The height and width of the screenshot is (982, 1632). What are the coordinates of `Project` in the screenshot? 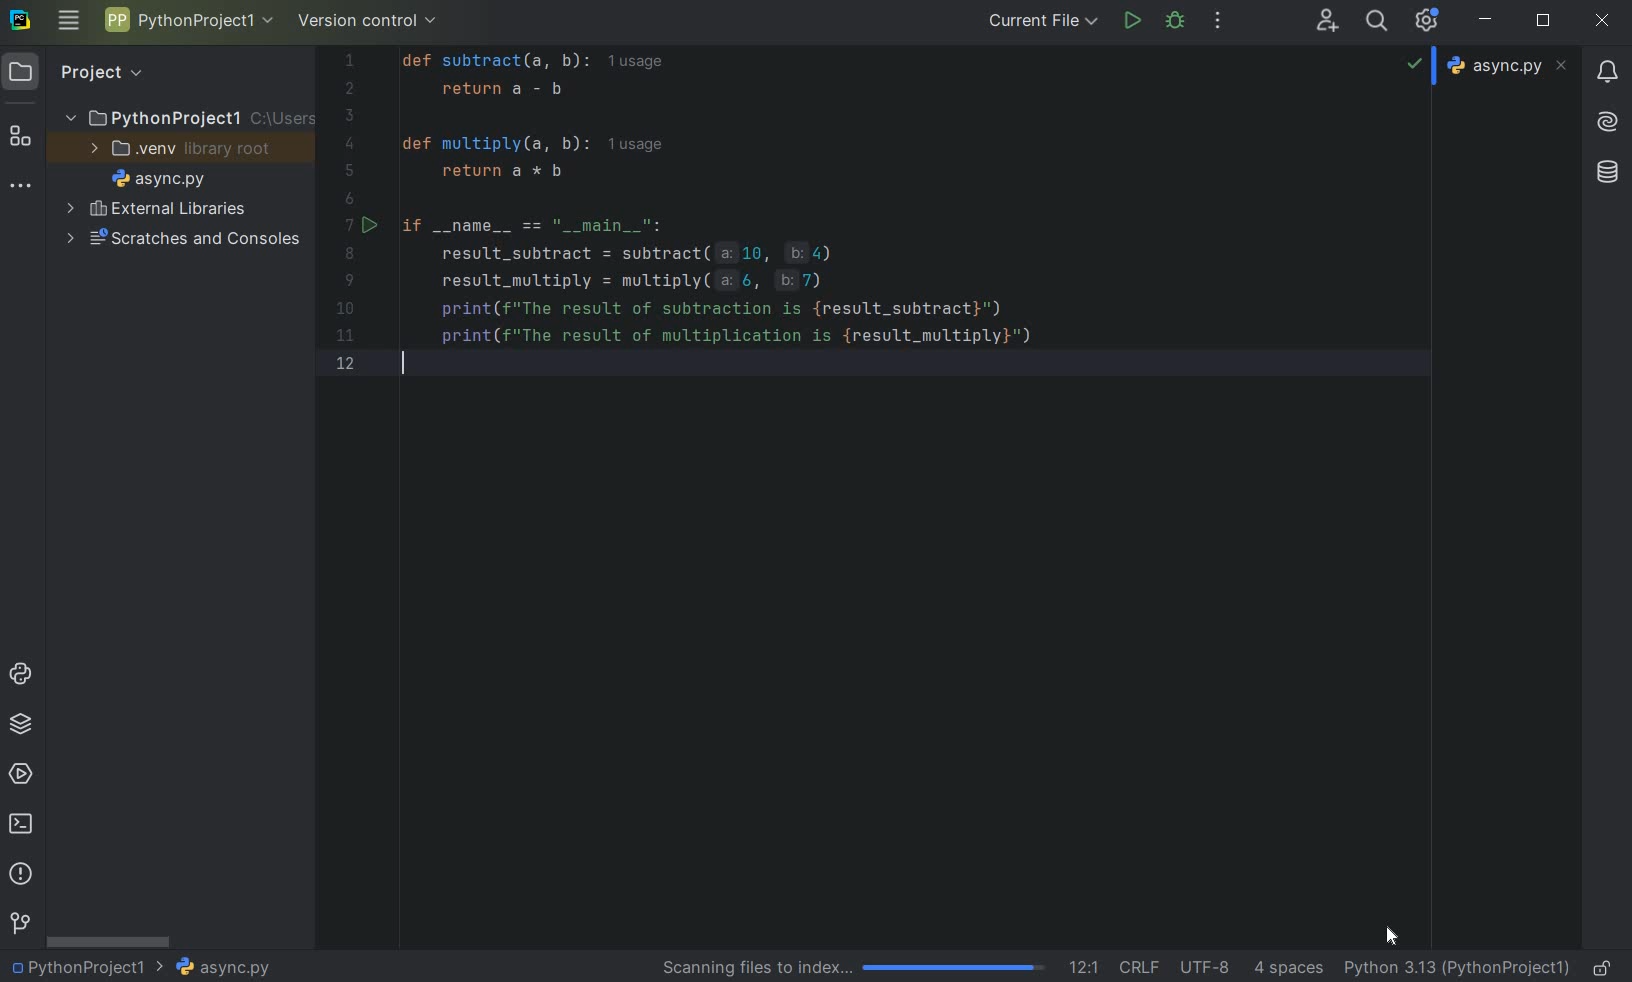 It's located at (101, 73).